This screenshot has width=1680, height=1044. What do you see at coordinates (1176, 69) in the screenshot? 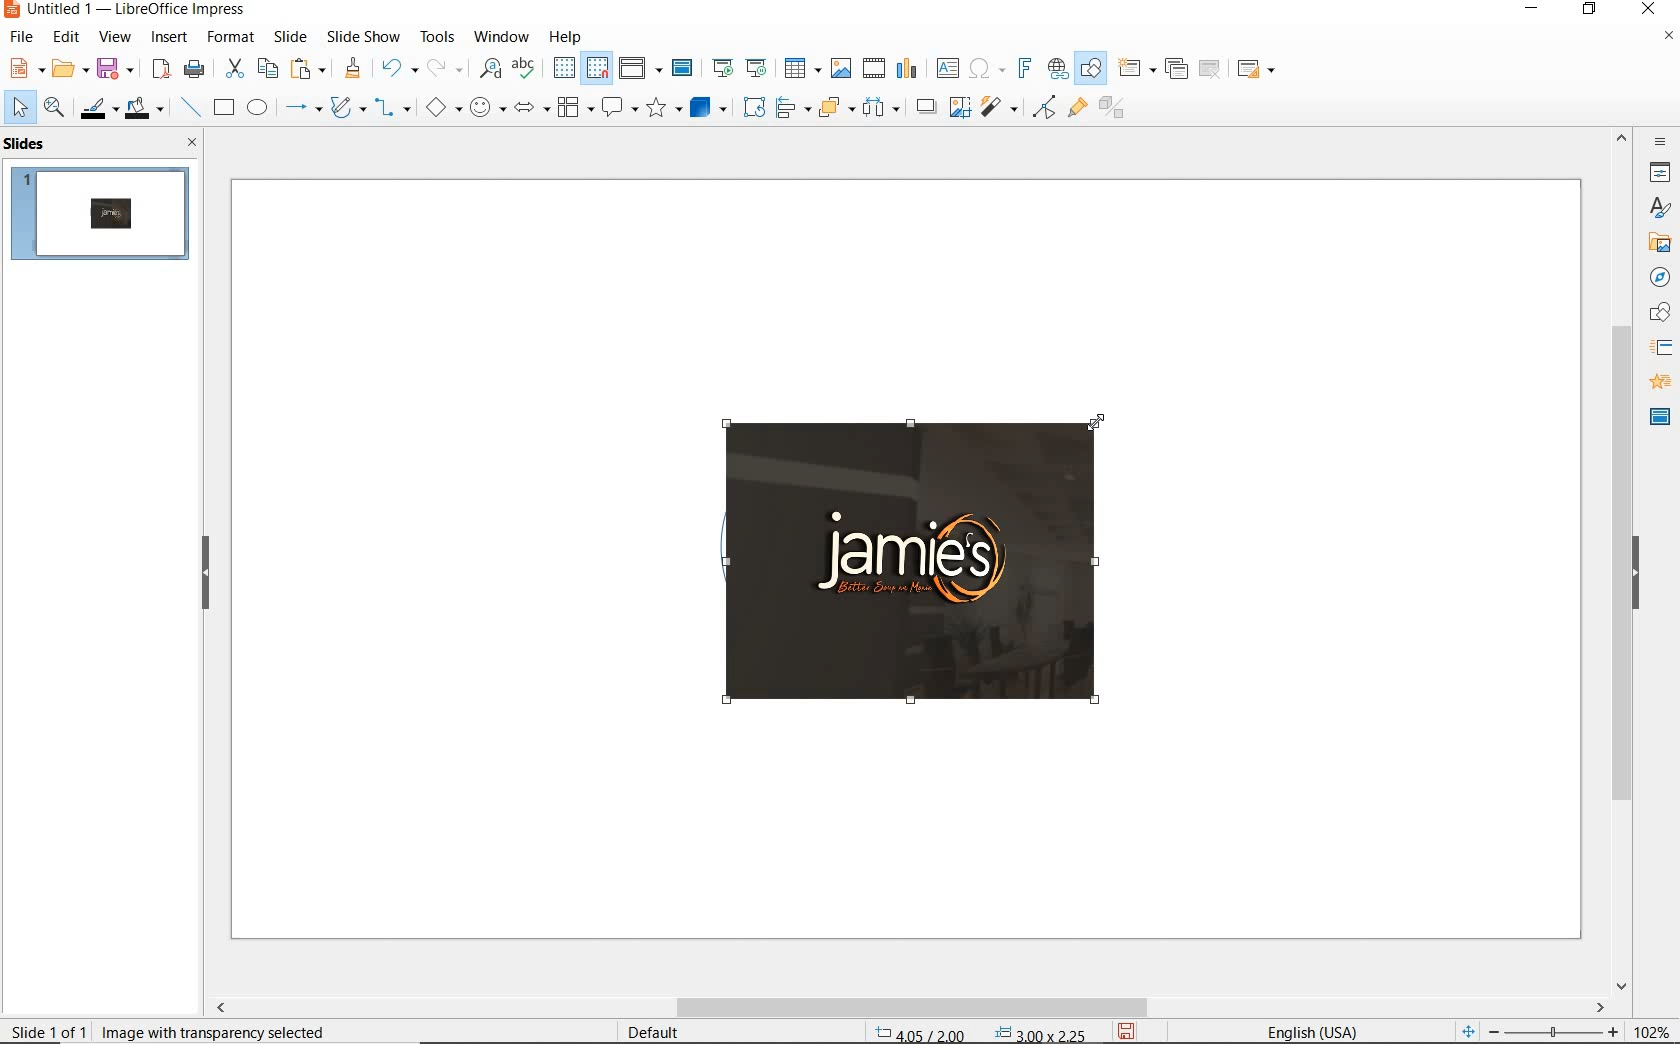
I see `duplicate slide` at bounding box center [1176, 69].